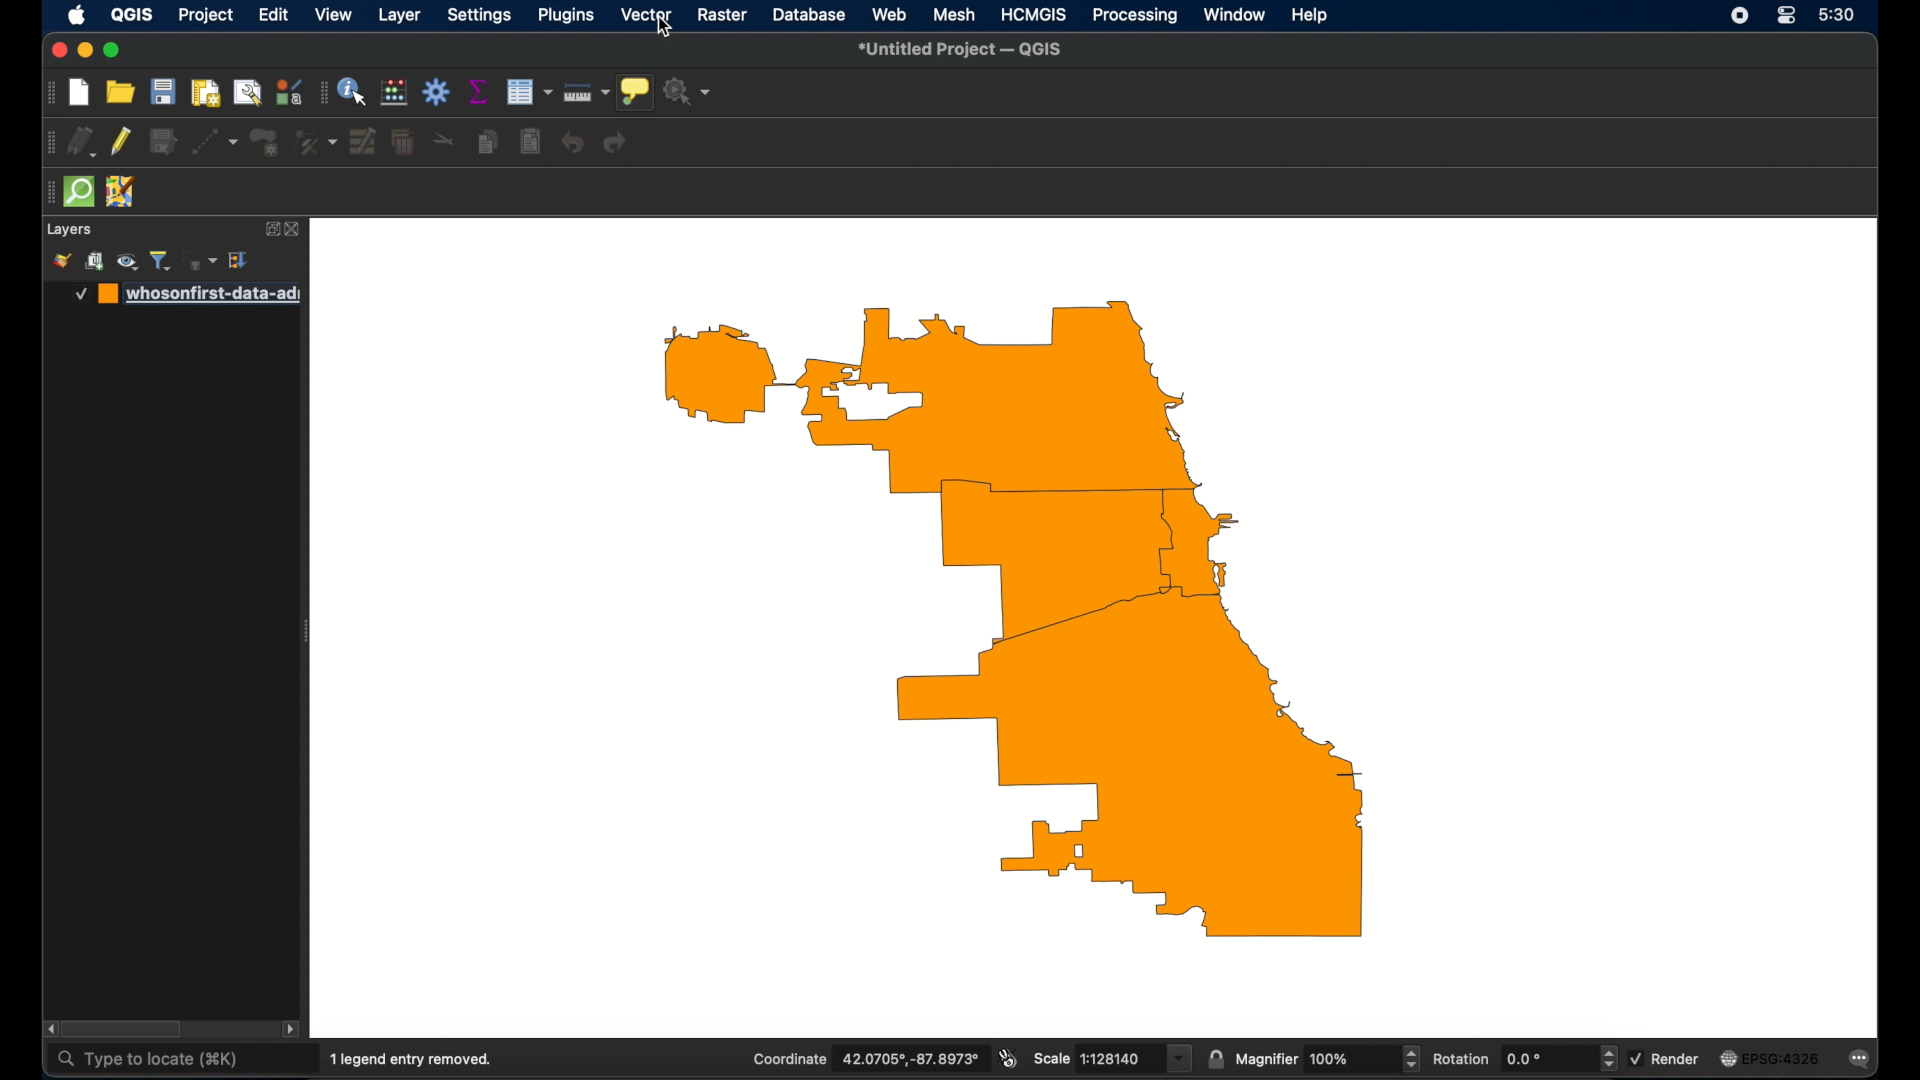  I want to click on show statistical summary, so click(477, 91).